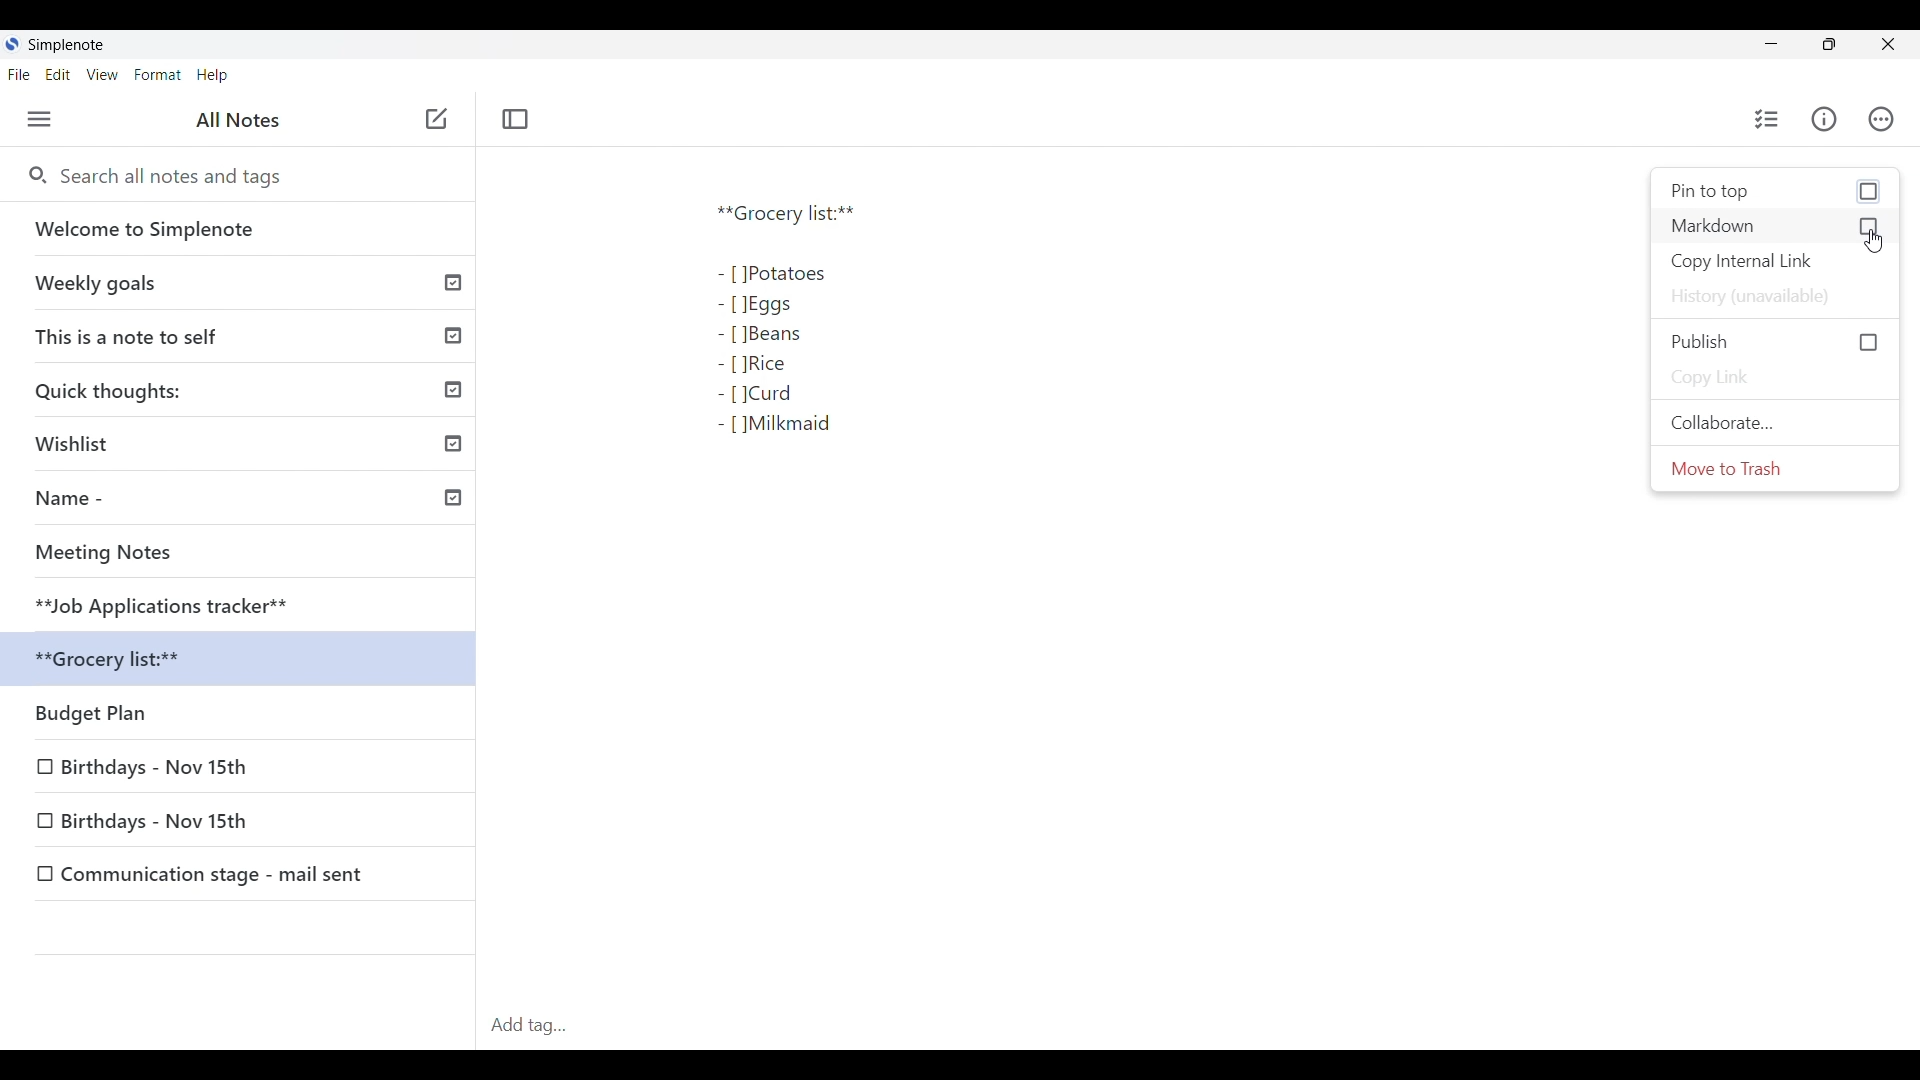 This screenshot has width=1920, height=1080. I want to click on All Notes, so click(238, 121).